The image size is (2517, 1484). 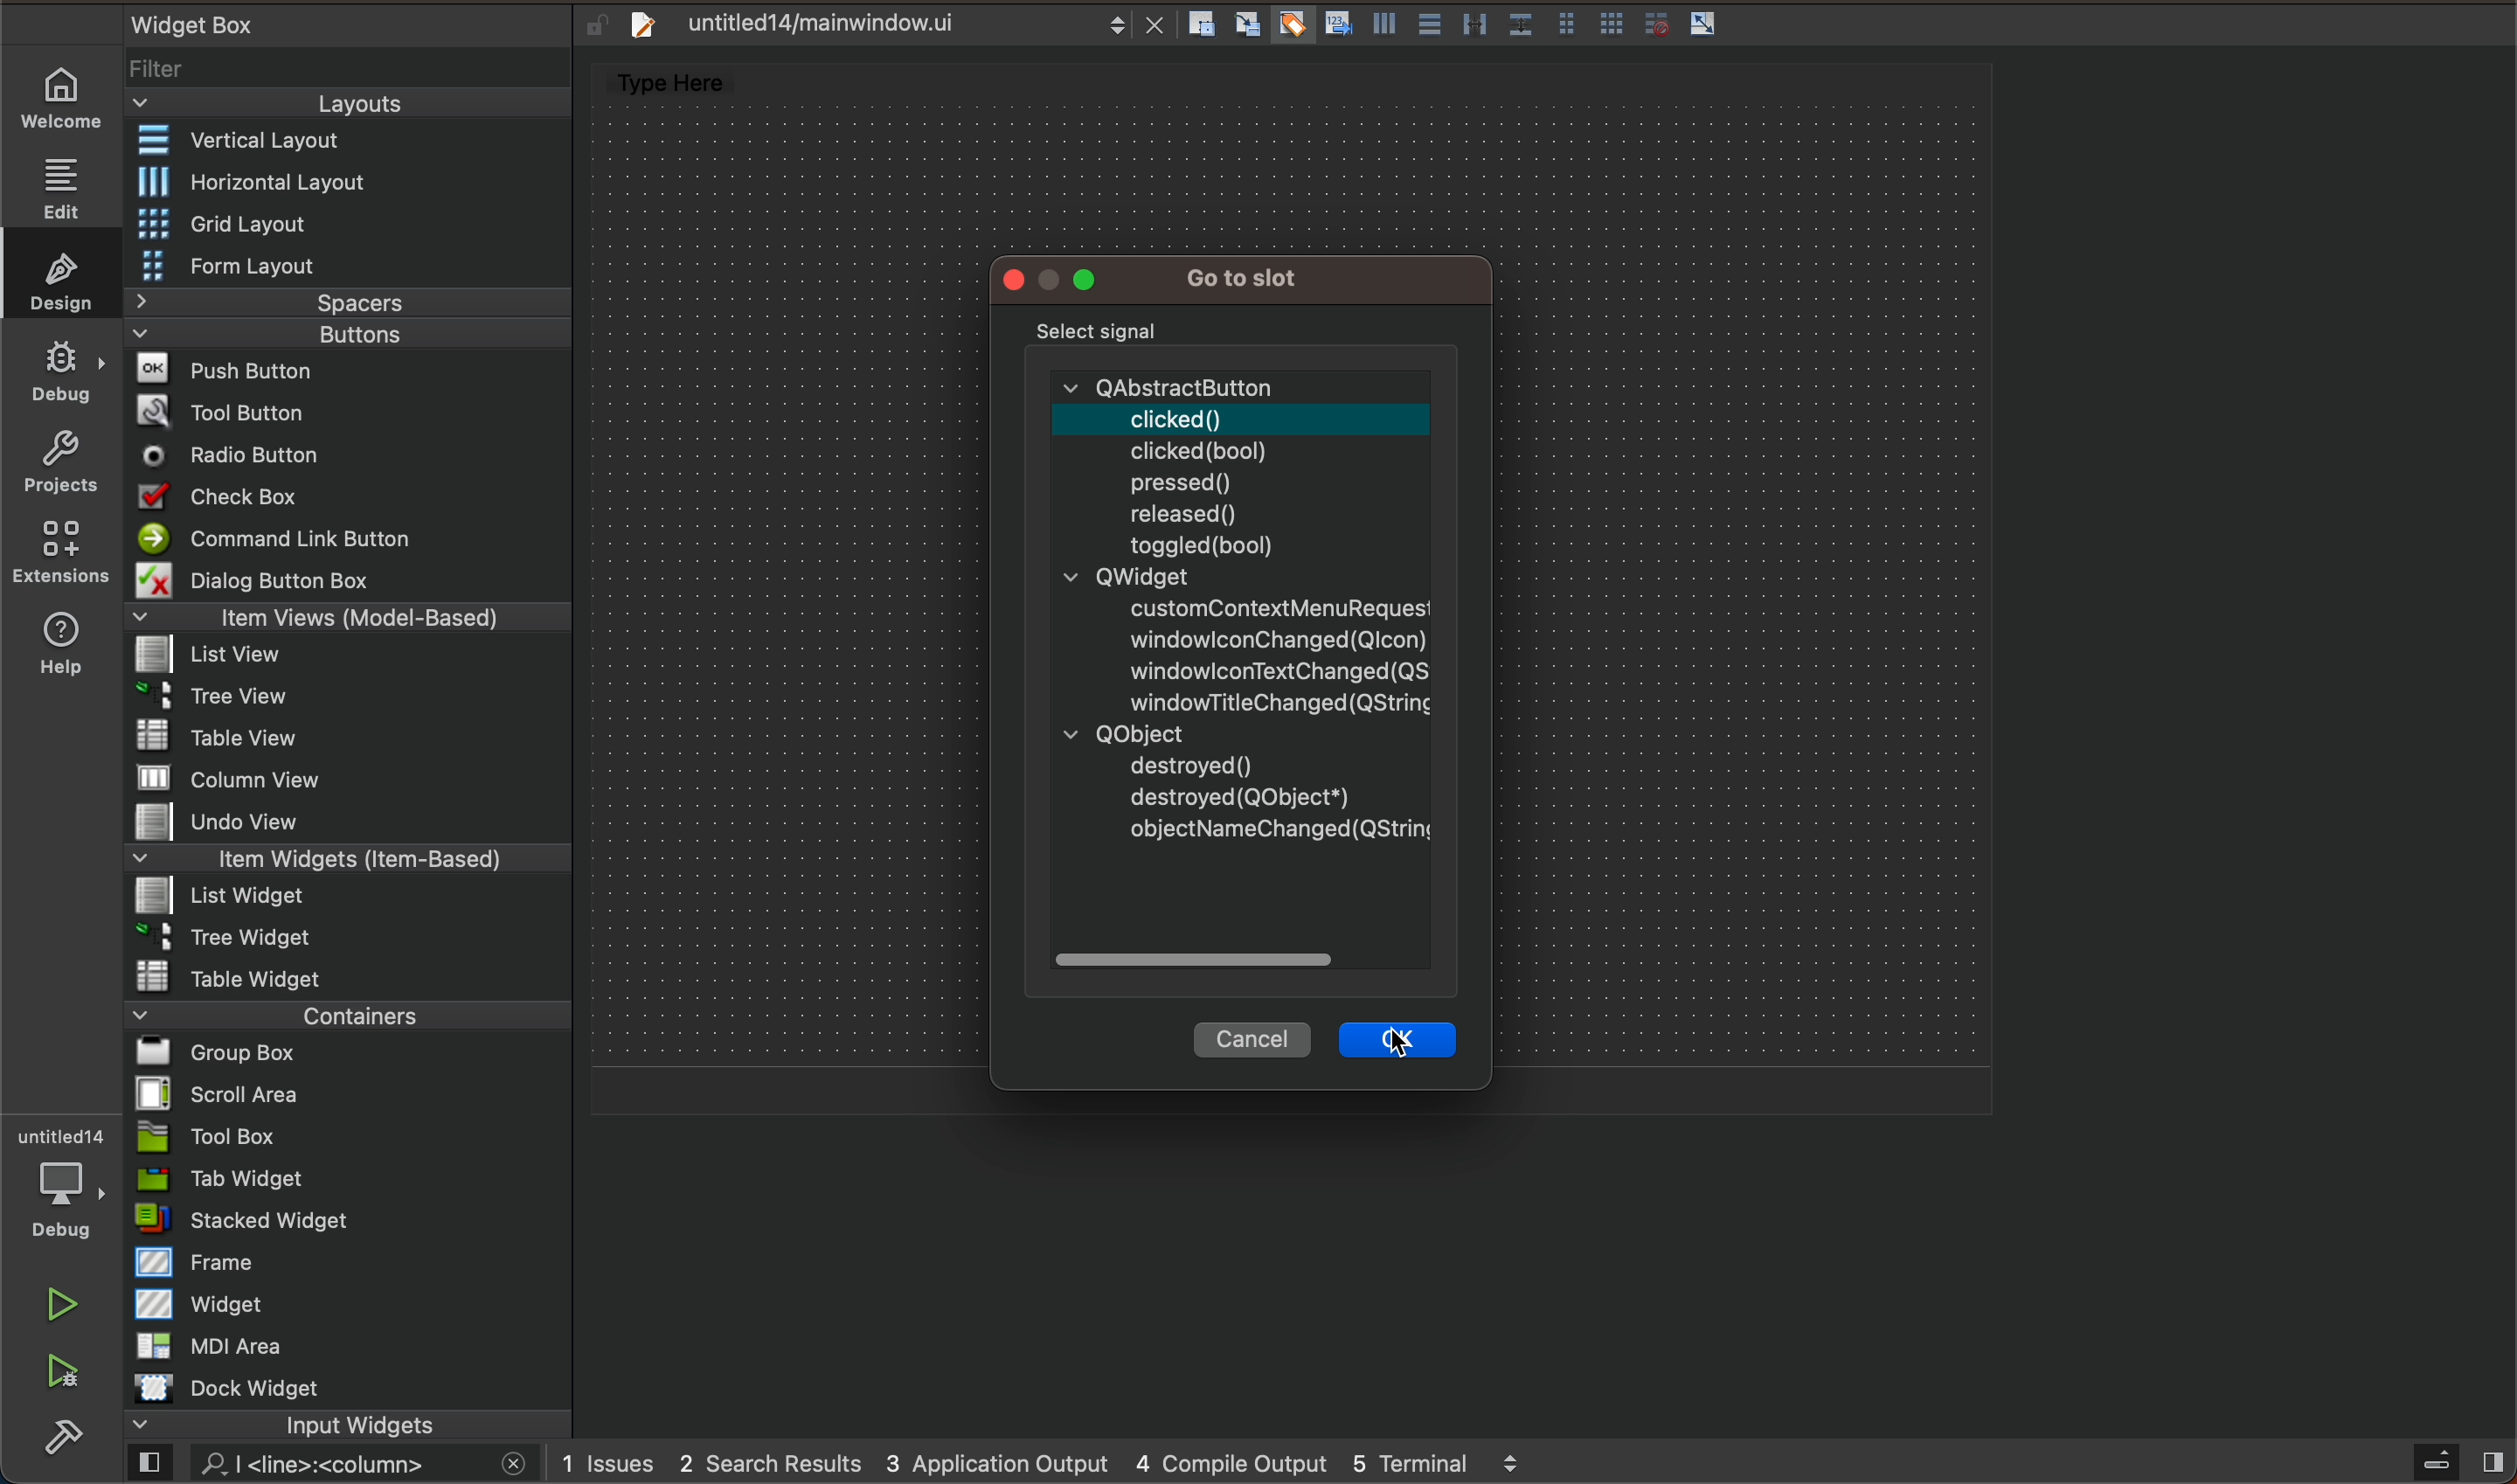 What do you see at coordinates (1341, 22) in the screenshot?
I see `` at bounding box center [1341, 22].